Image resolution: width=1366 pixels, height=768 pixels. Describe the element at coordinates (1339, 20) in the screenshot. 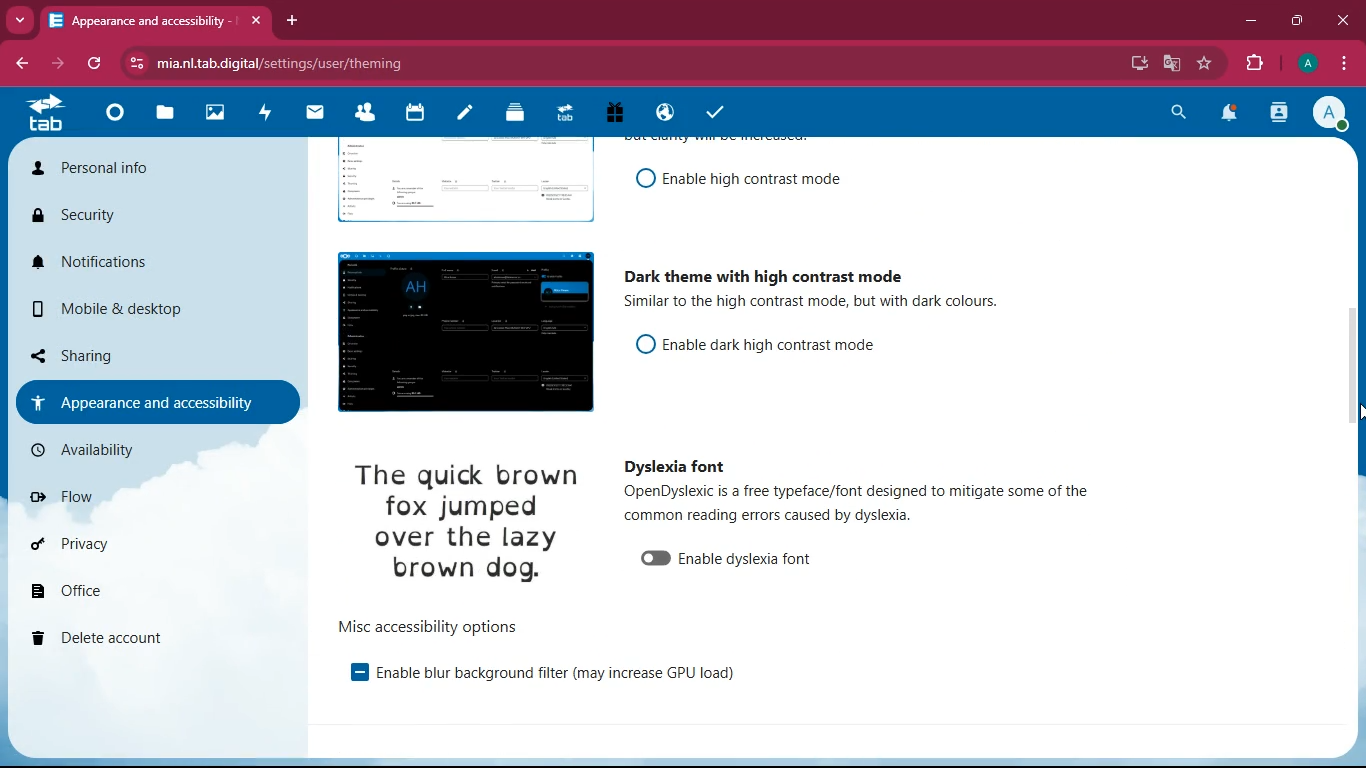

I see `close` at that location.